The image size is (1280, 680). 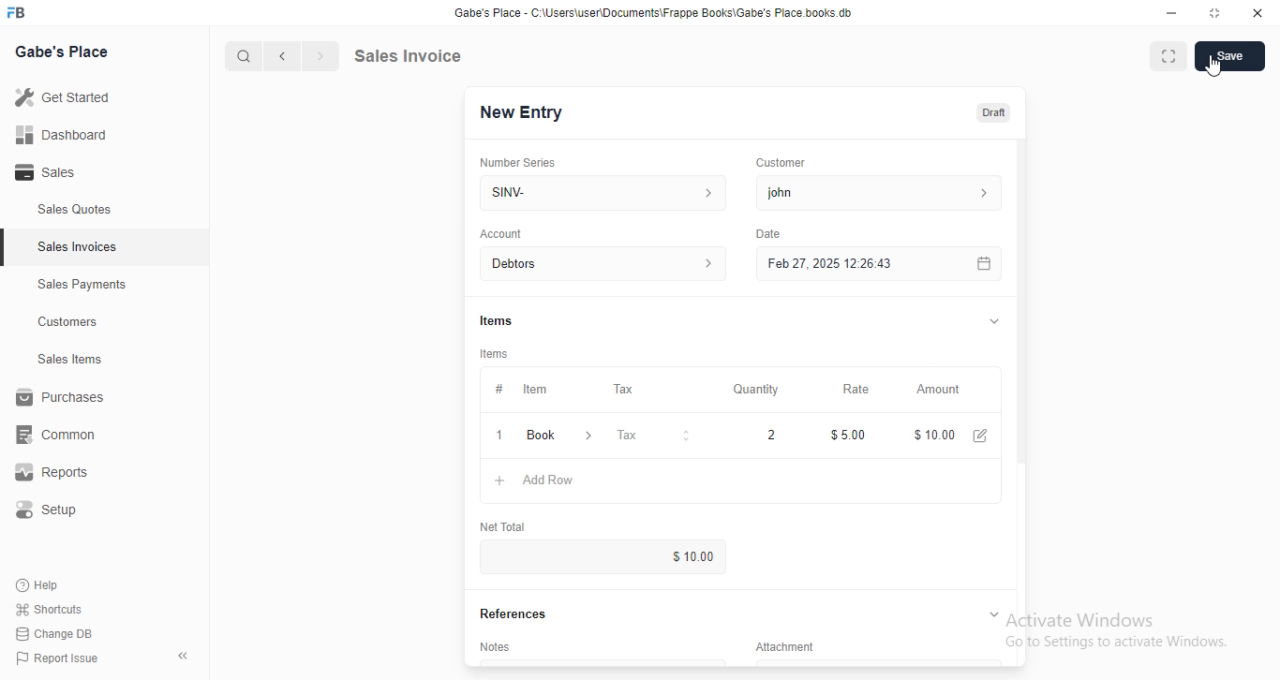 I want to click on Change DB, so click(x=57, y=634).